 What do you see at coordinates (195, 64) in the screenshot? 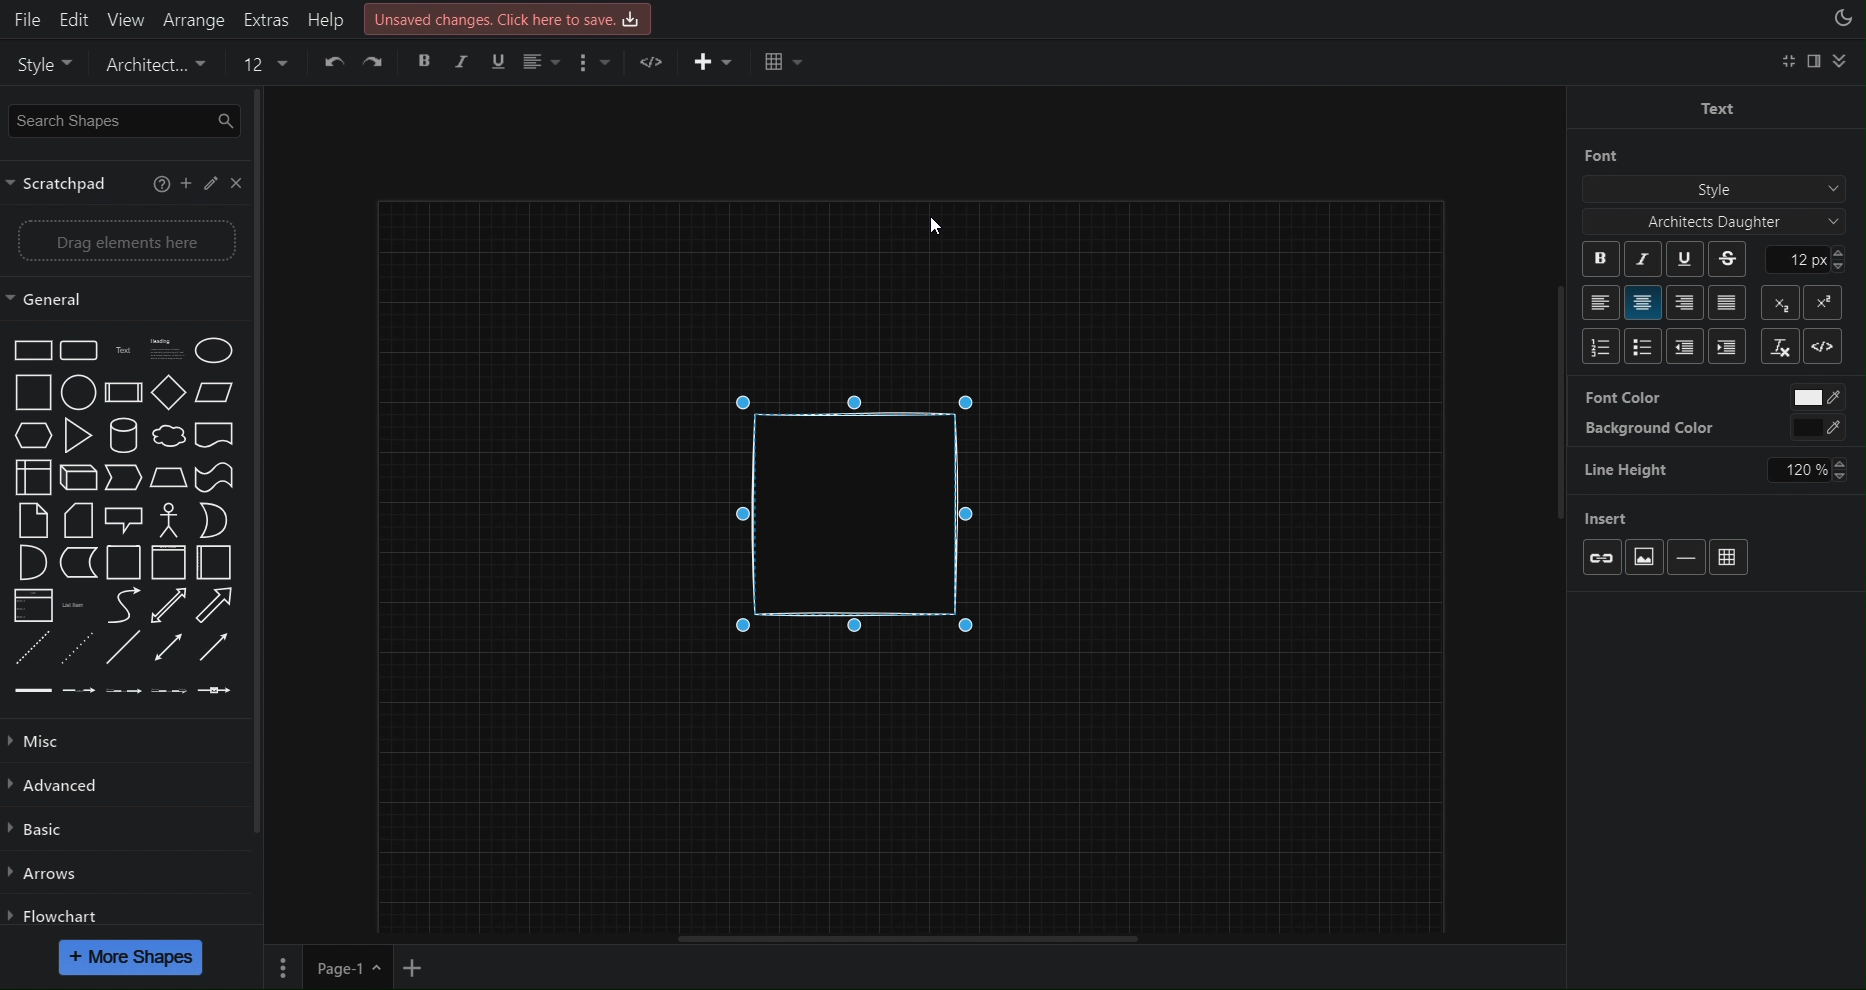
I see `Zoom In` at bounding box center [195, 64].